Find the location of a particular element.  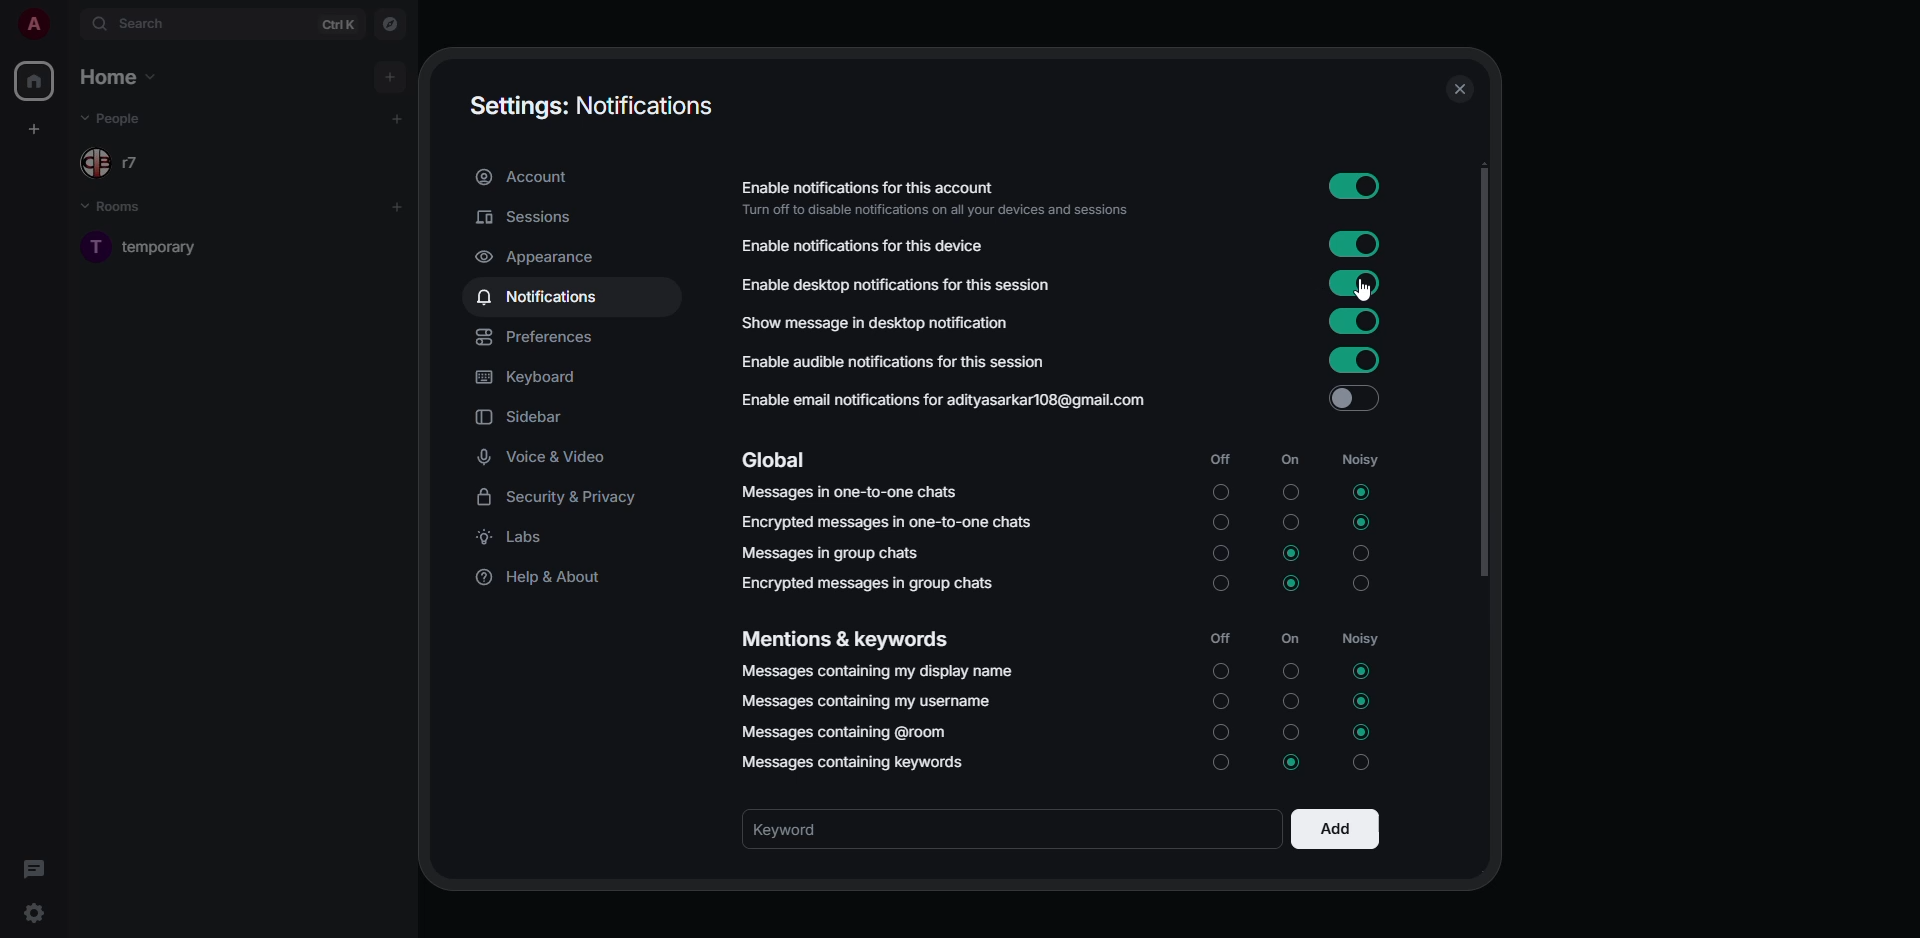

selected is located at coordinates (1365, 672).